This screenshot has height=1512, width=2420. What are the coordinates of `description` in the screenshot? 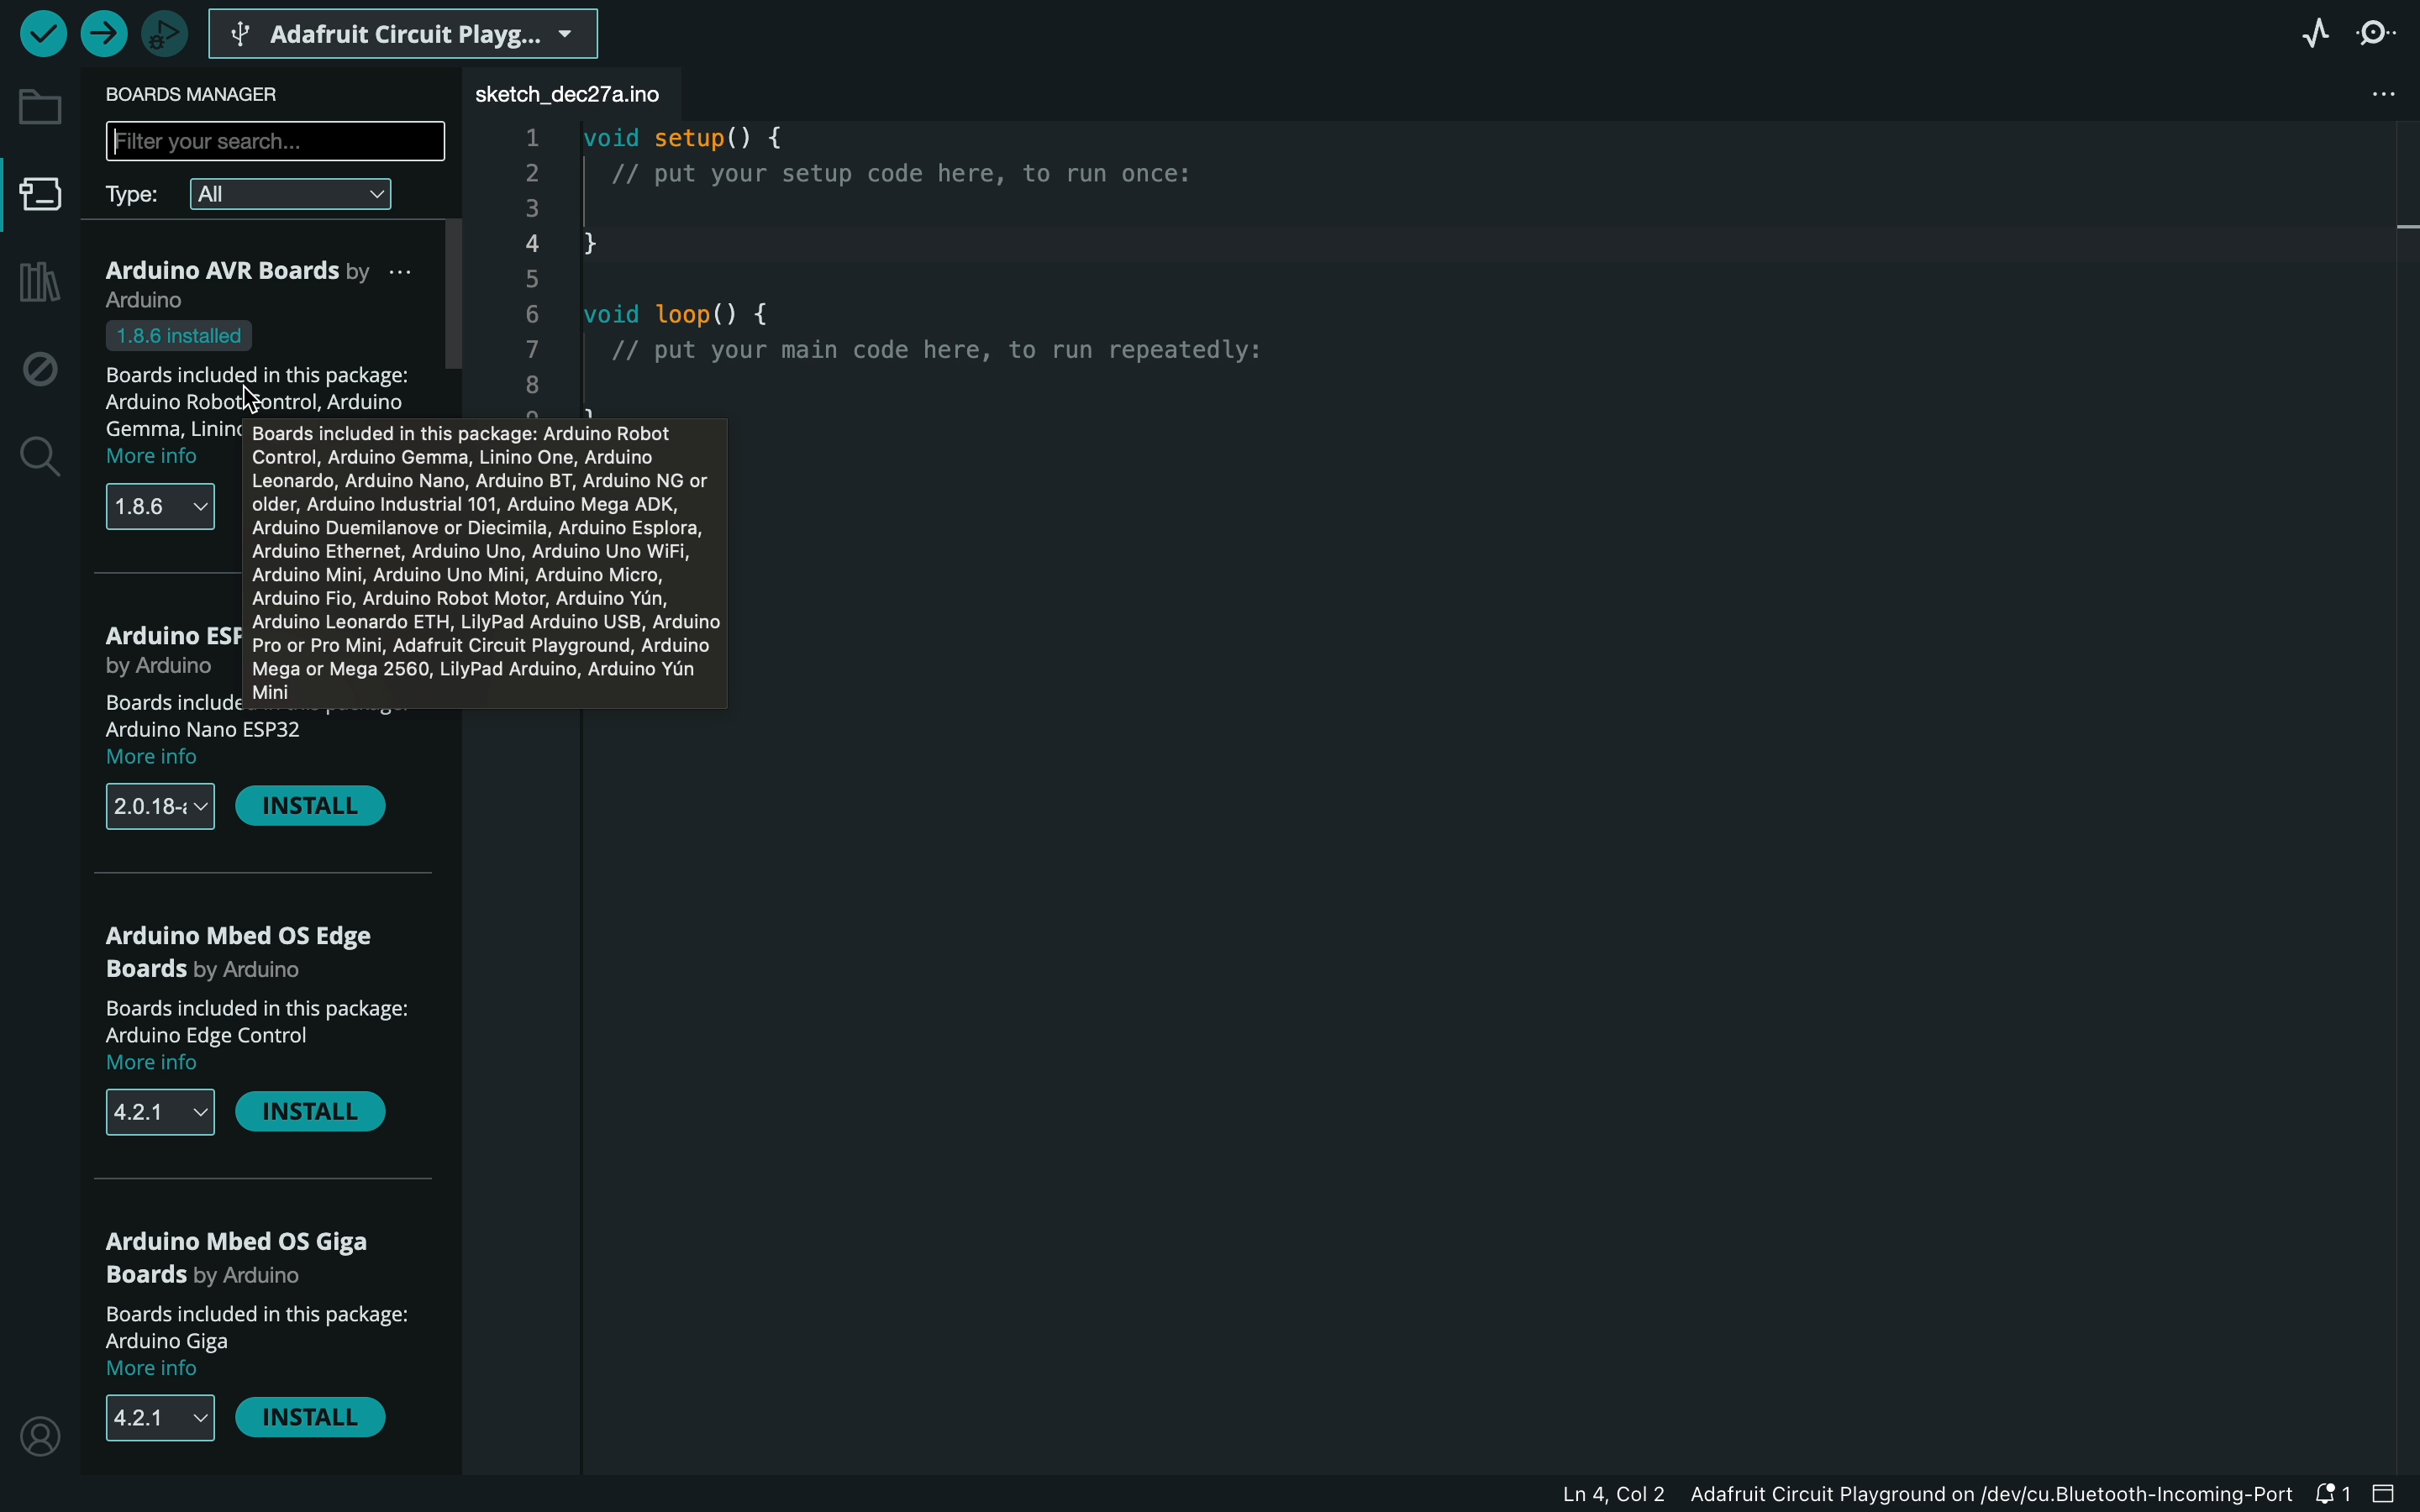 It's located at (261, 1327).